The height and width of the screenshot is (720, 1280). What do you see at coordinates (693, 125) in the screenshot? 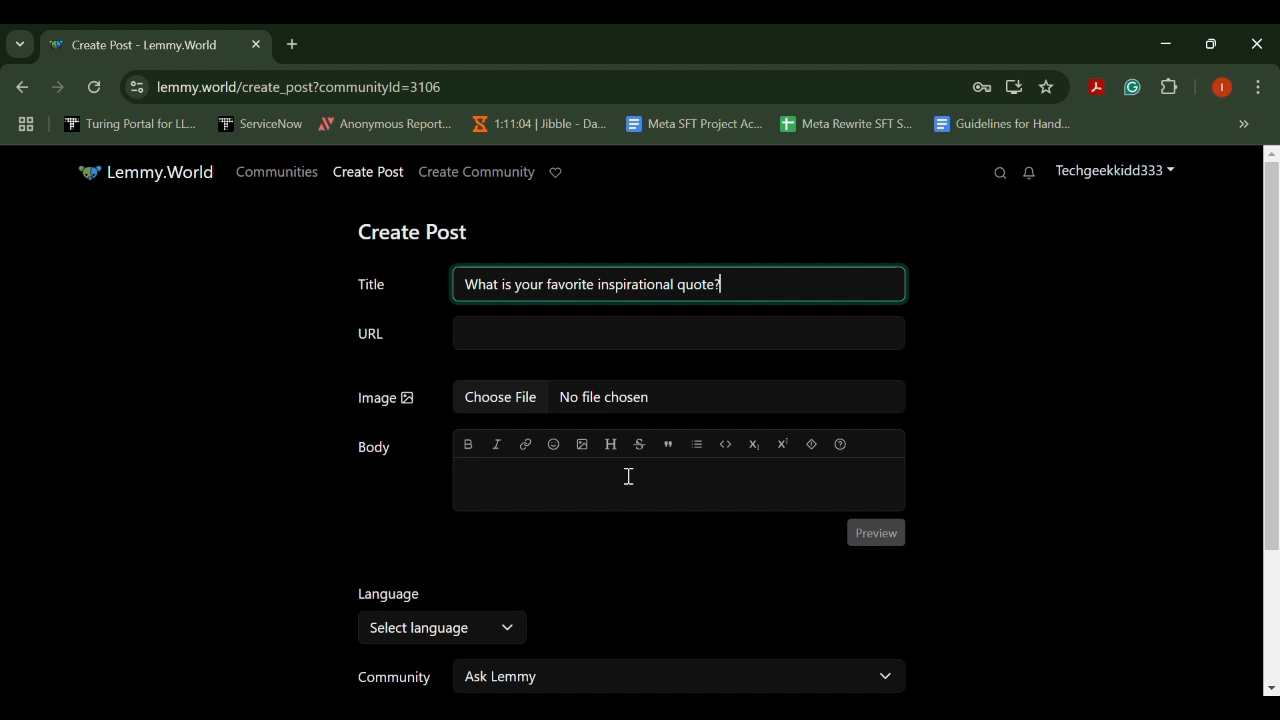
I see `Meta SFT Project Ac...` at bounding box center [693, 125].